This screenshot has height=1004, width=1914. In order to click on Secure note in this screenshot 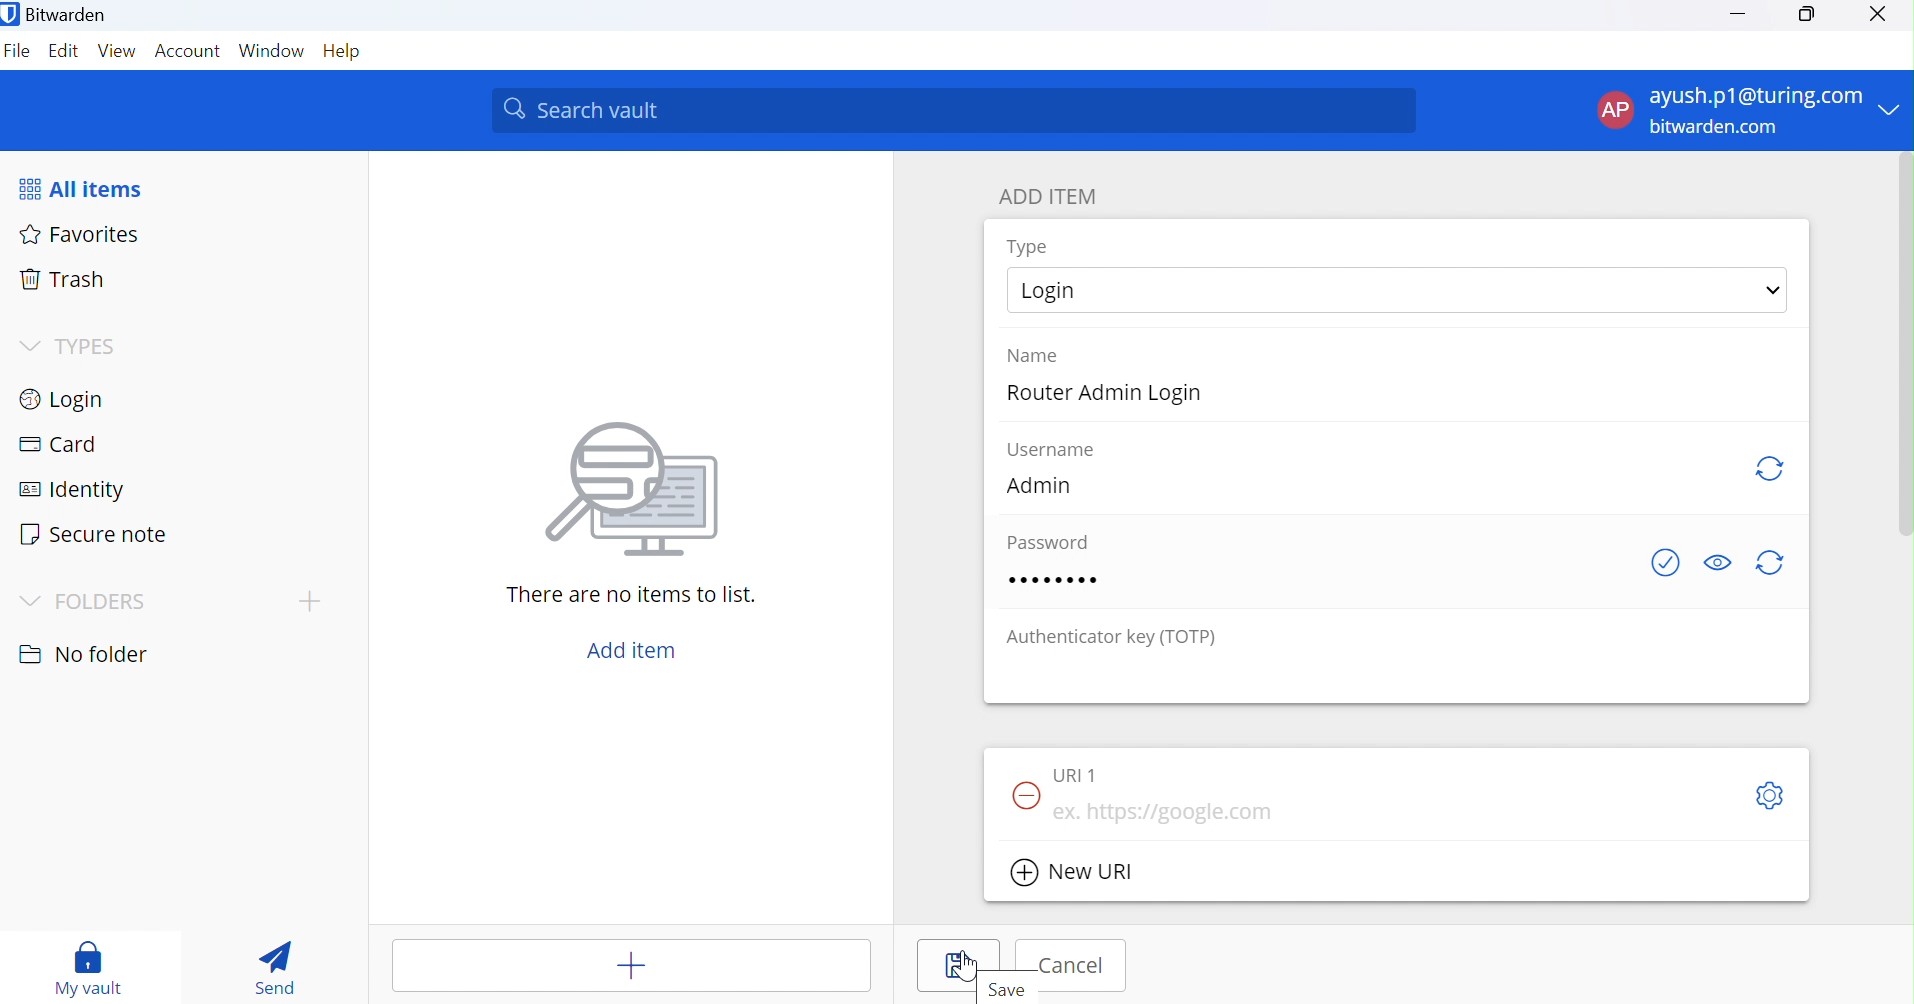, I will do `click(98, 533)`.